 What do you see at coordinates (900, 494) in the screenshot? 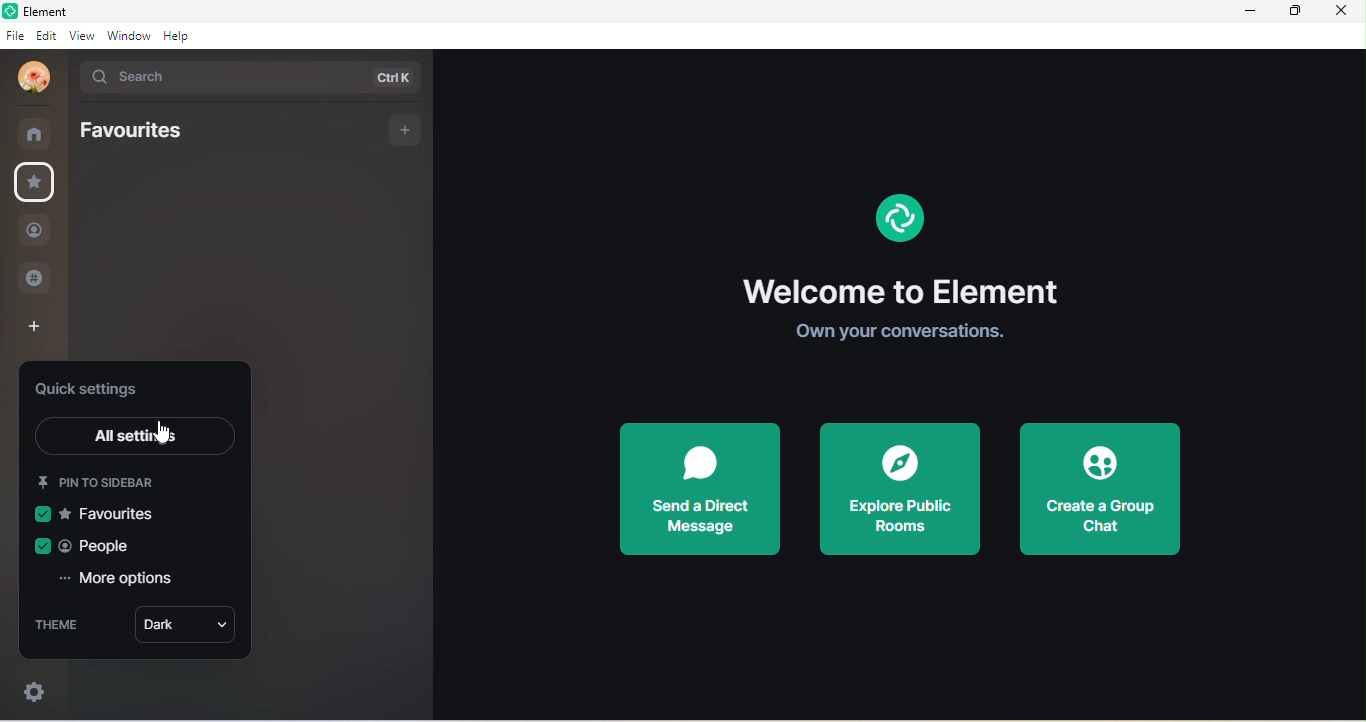
I see `explore public rooms` at bounding box center [900, 494].